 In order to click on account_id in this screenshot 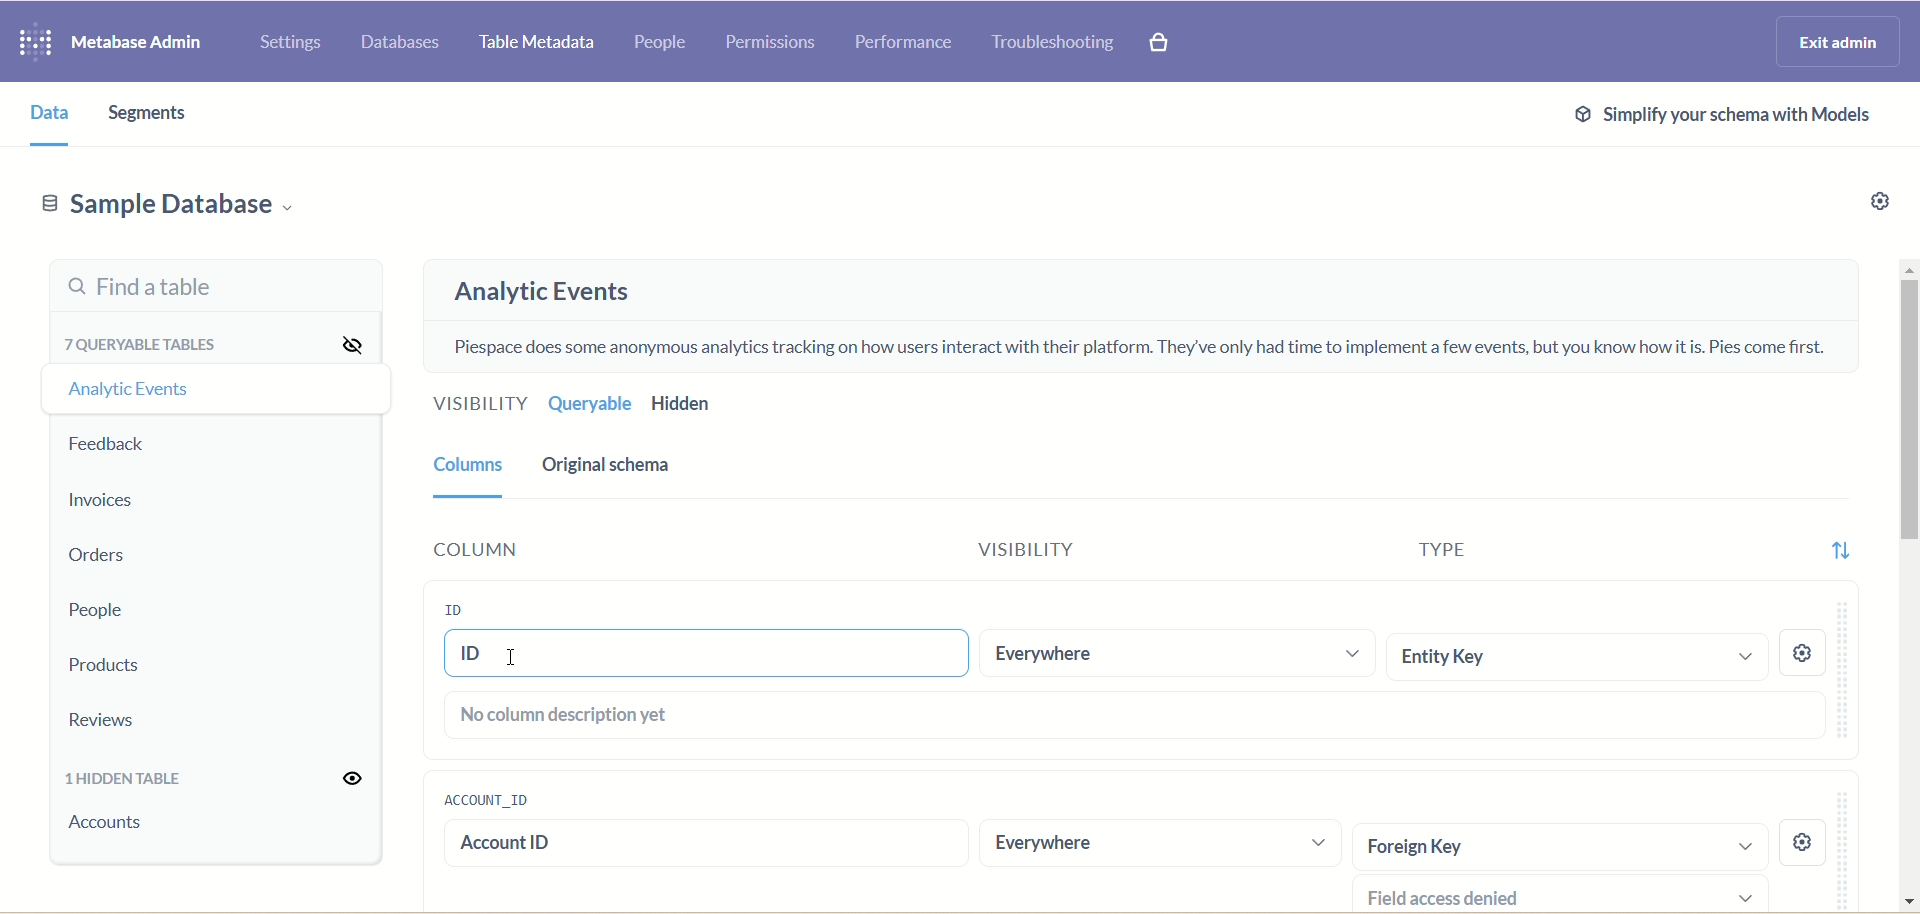, I will do `click(482, 797)`.